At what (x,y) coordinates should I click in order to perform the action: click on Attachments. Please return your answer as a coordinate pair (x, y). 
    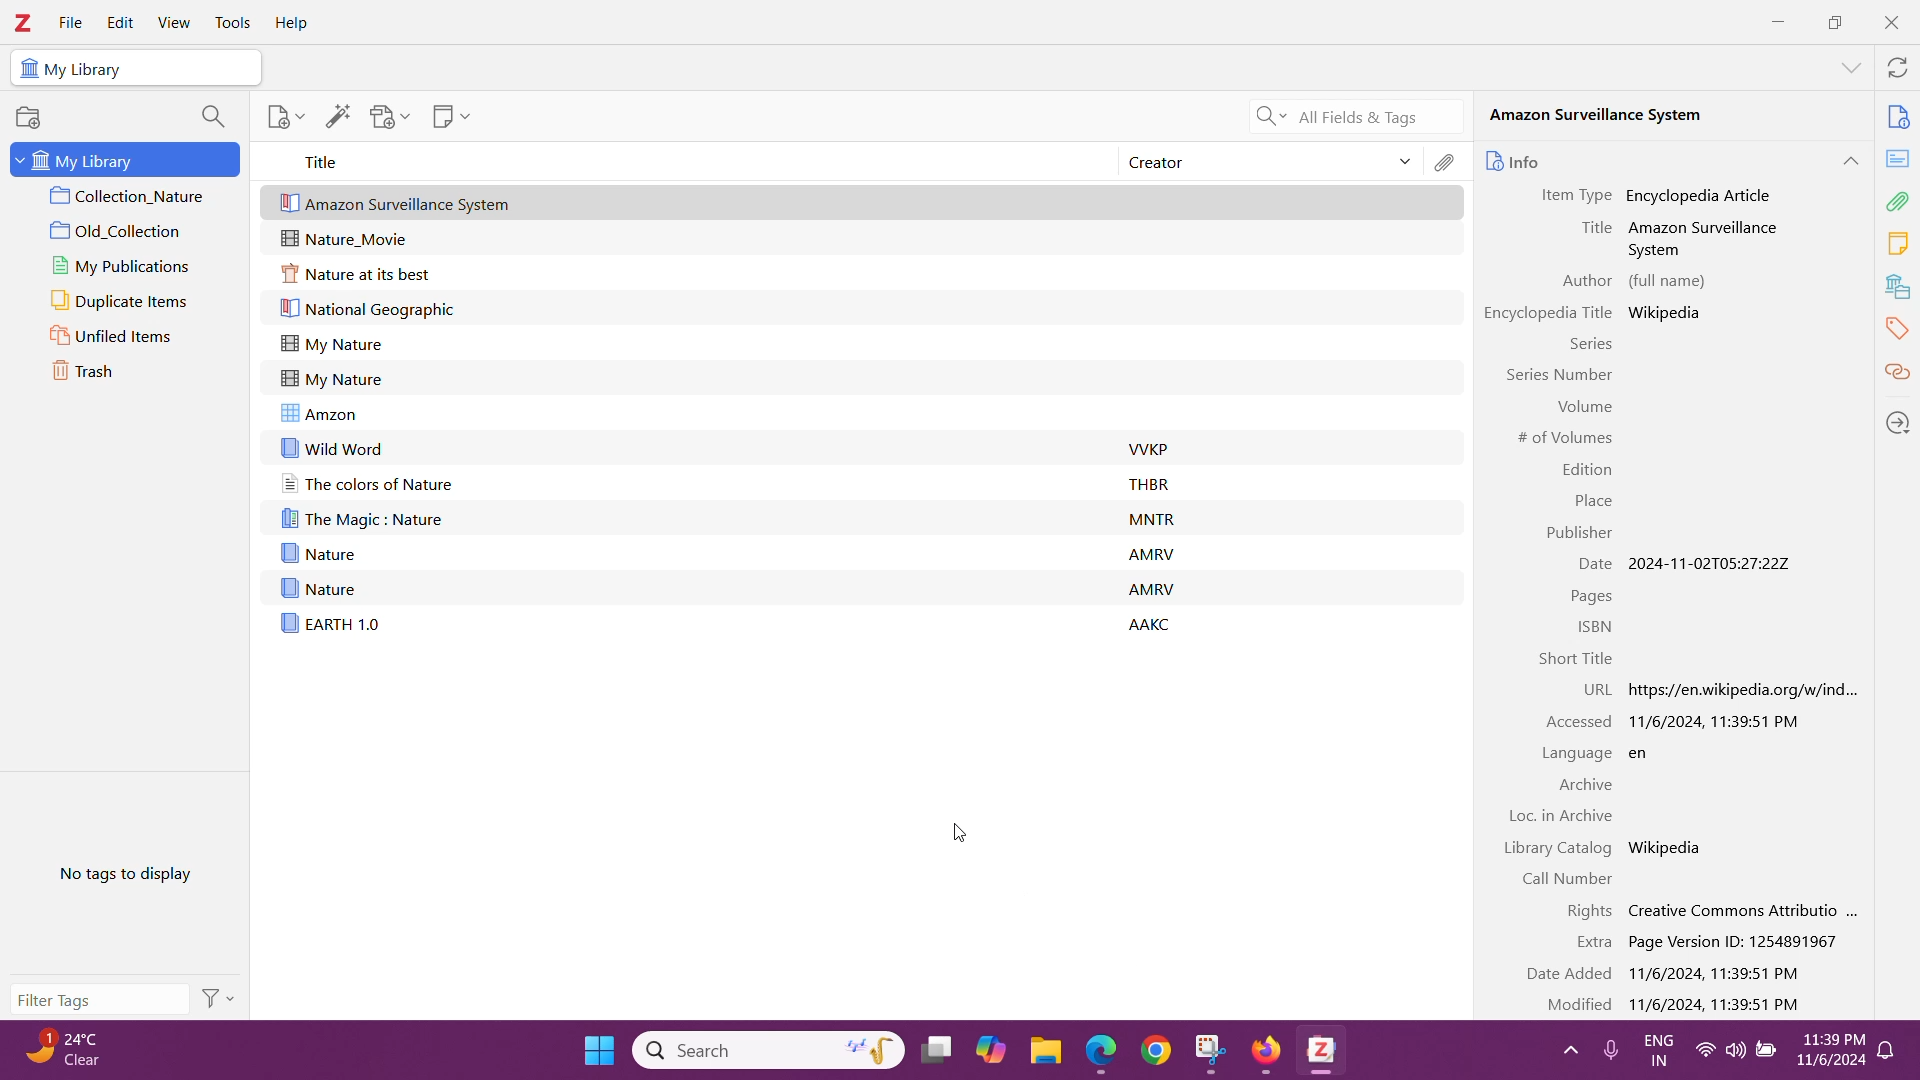
    Looking at the image, I should click on (1897, 201).